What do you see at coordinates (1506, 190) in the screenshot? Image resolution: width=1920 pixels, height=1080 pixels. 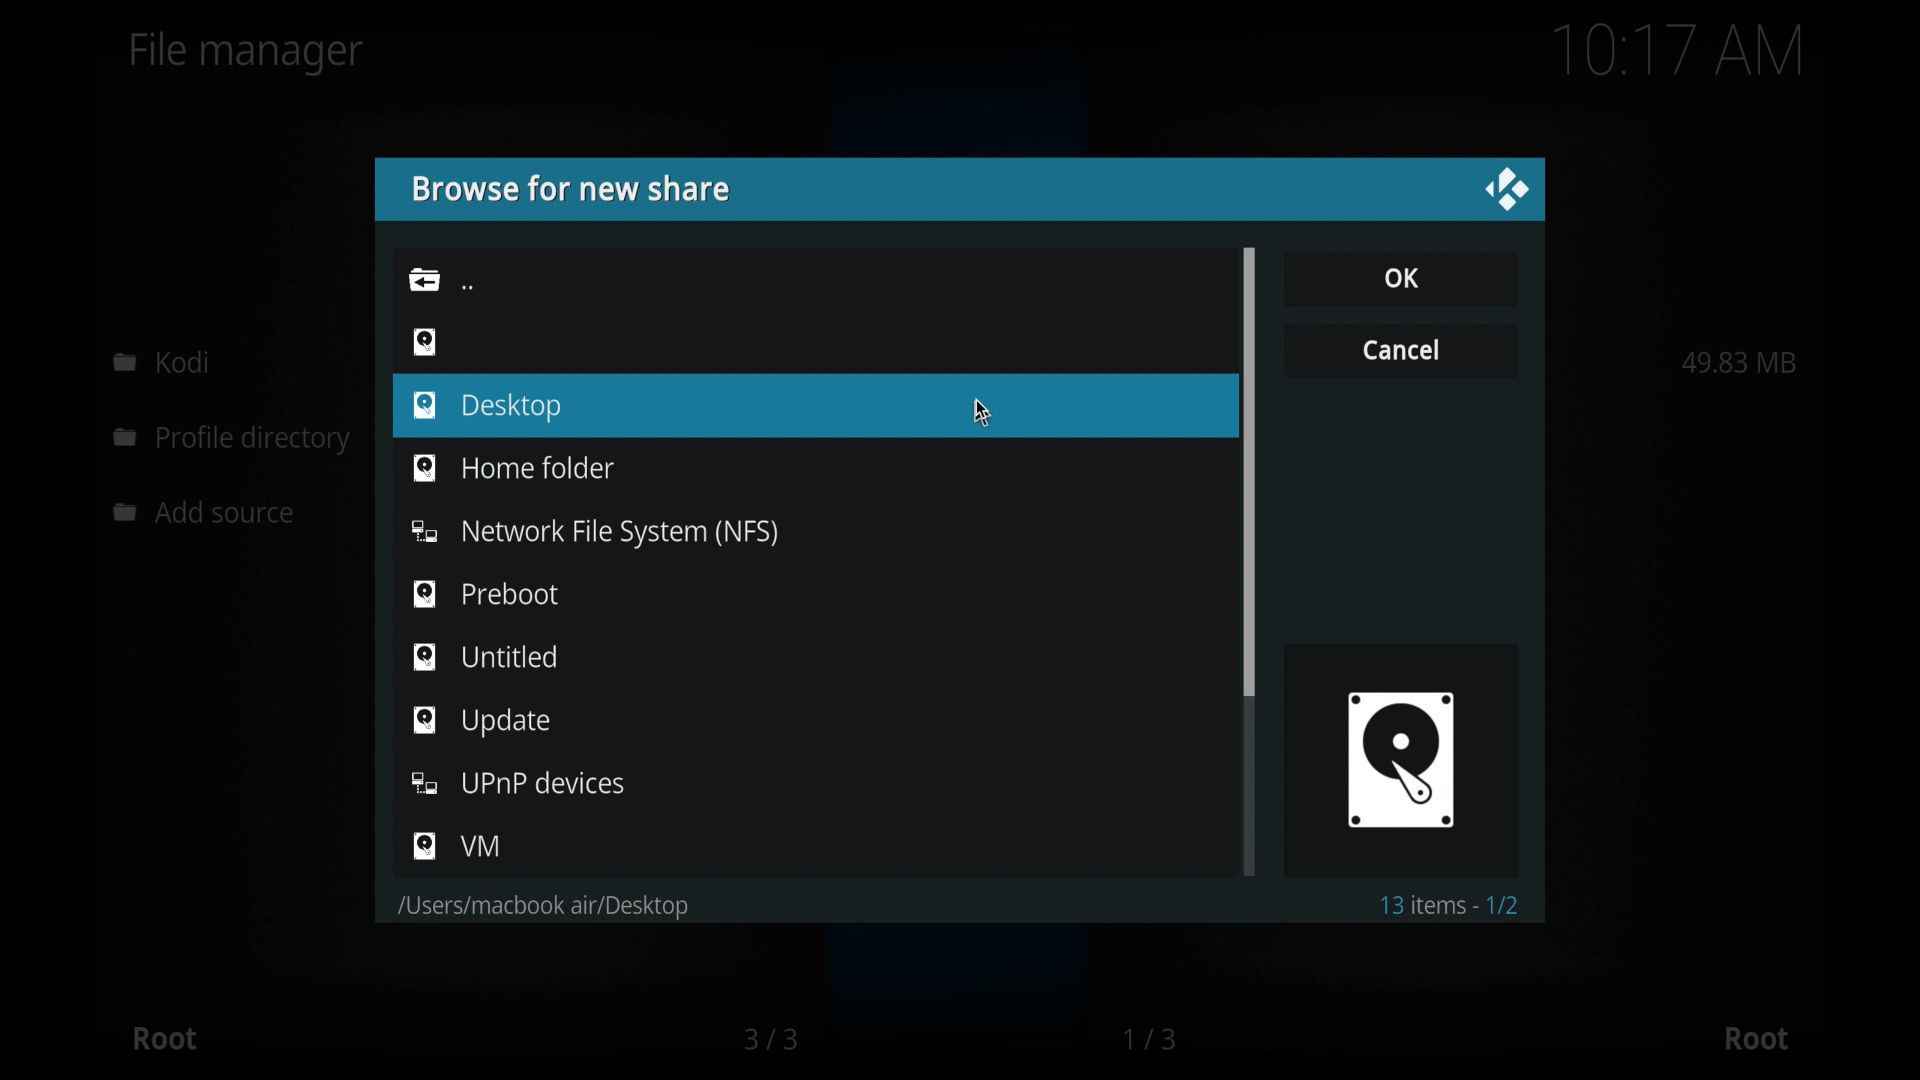 I see `close` at bounding box center [1506, 190].